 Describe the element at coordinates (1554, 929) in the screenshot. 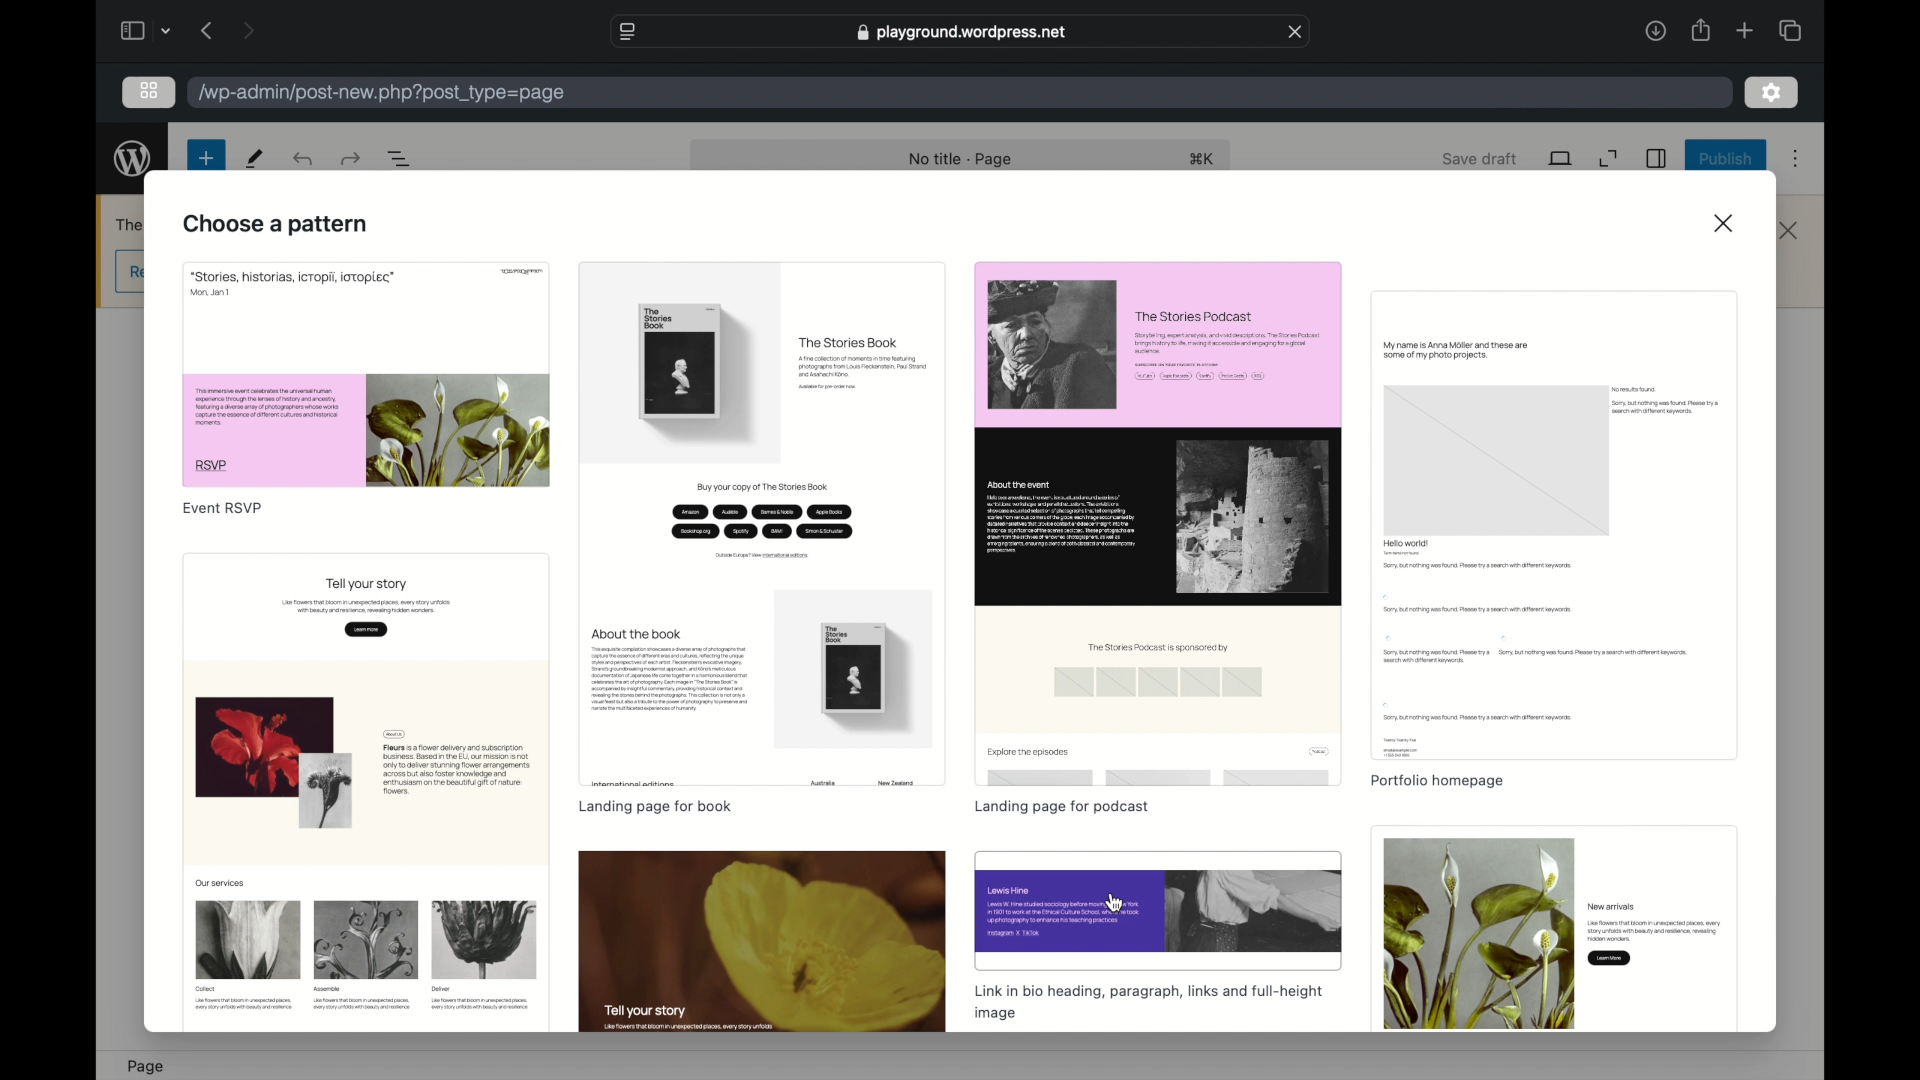

I see `preview` at that location.